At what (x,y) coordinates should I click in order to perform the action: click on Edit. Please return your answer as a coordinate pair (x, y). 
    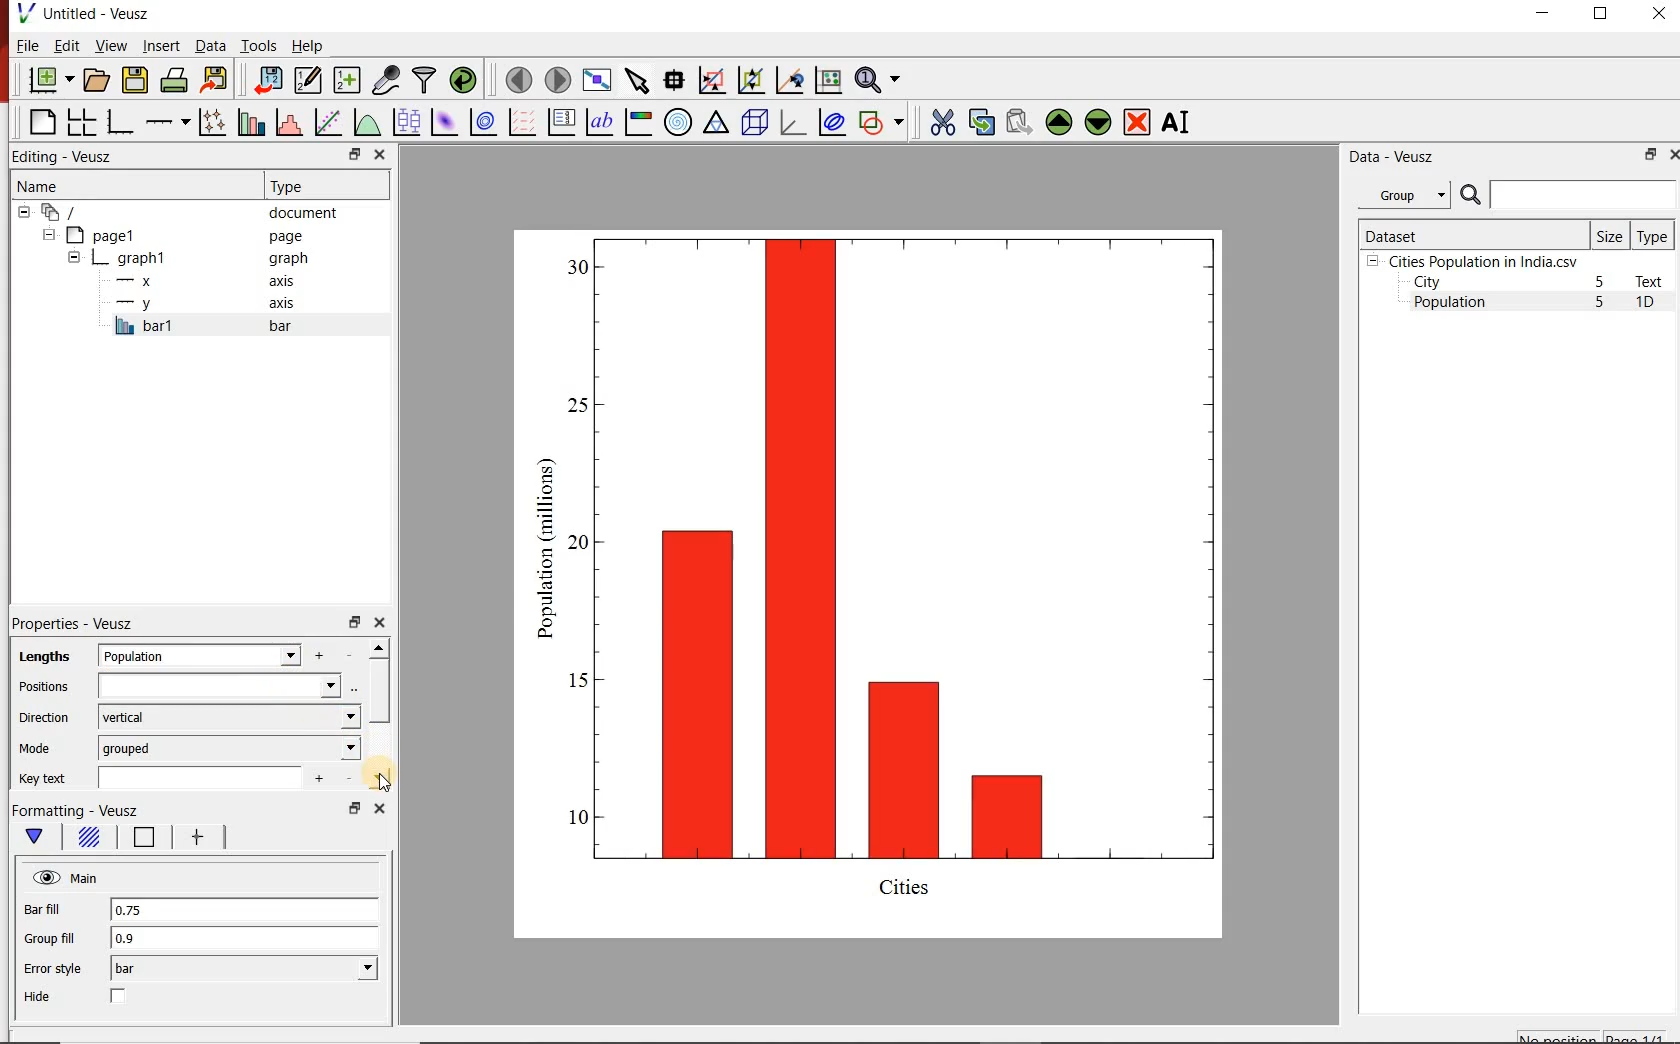
    Looking at the image, I should click on (65, 46).